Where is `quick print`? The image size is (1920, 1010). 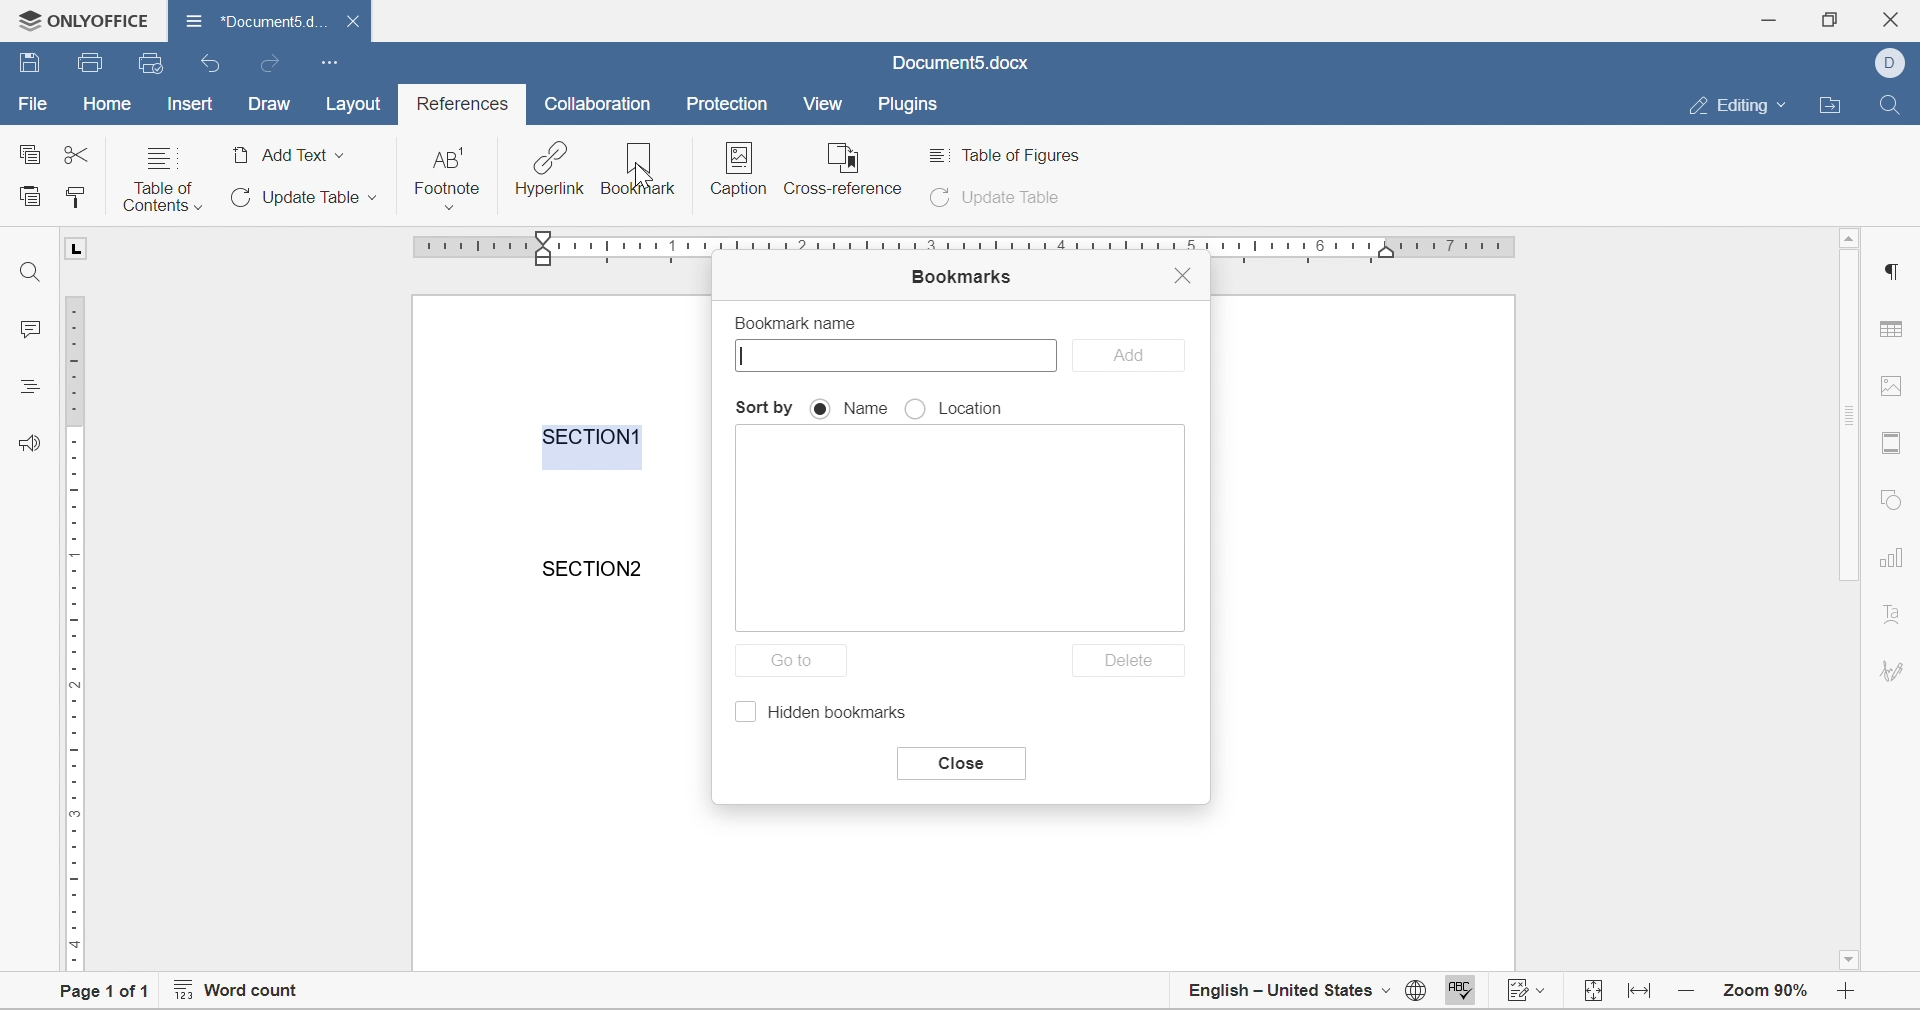 quick print is located at coordinates (153, 62).